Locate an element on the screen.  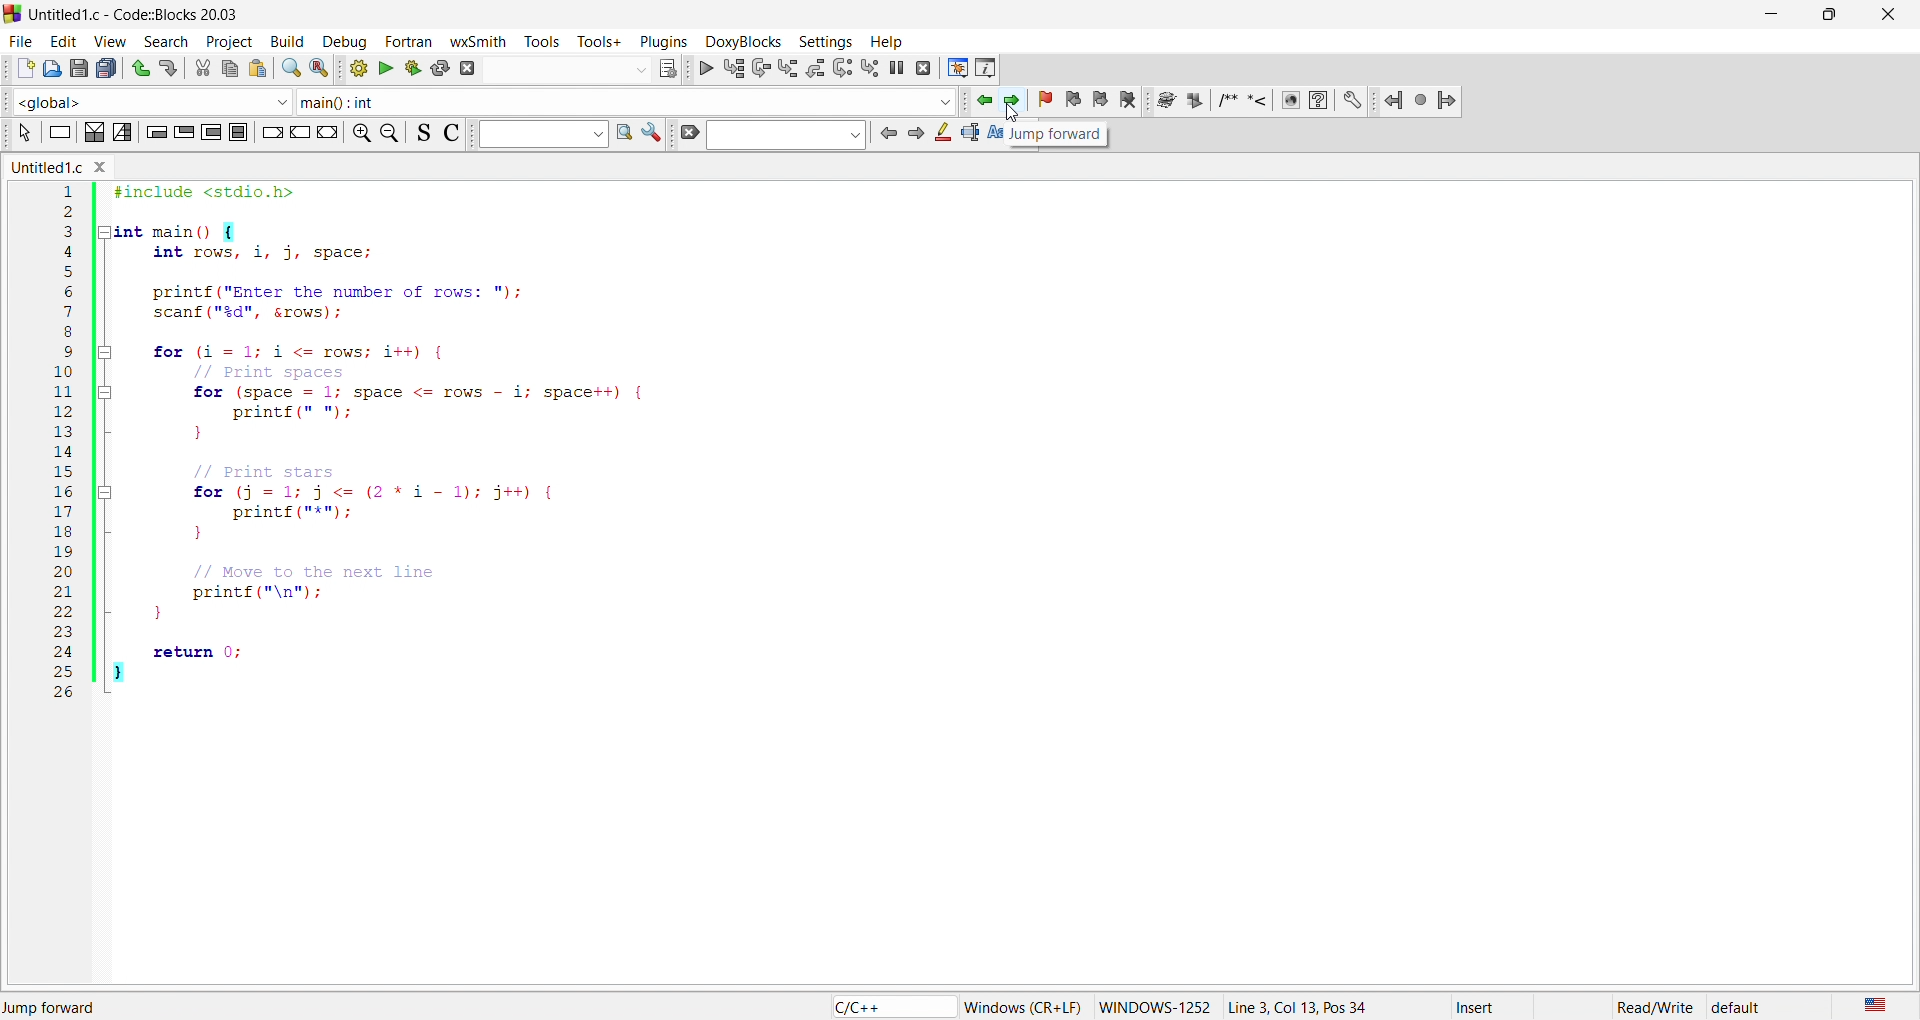
build and run is located at coordinates (410, 68).